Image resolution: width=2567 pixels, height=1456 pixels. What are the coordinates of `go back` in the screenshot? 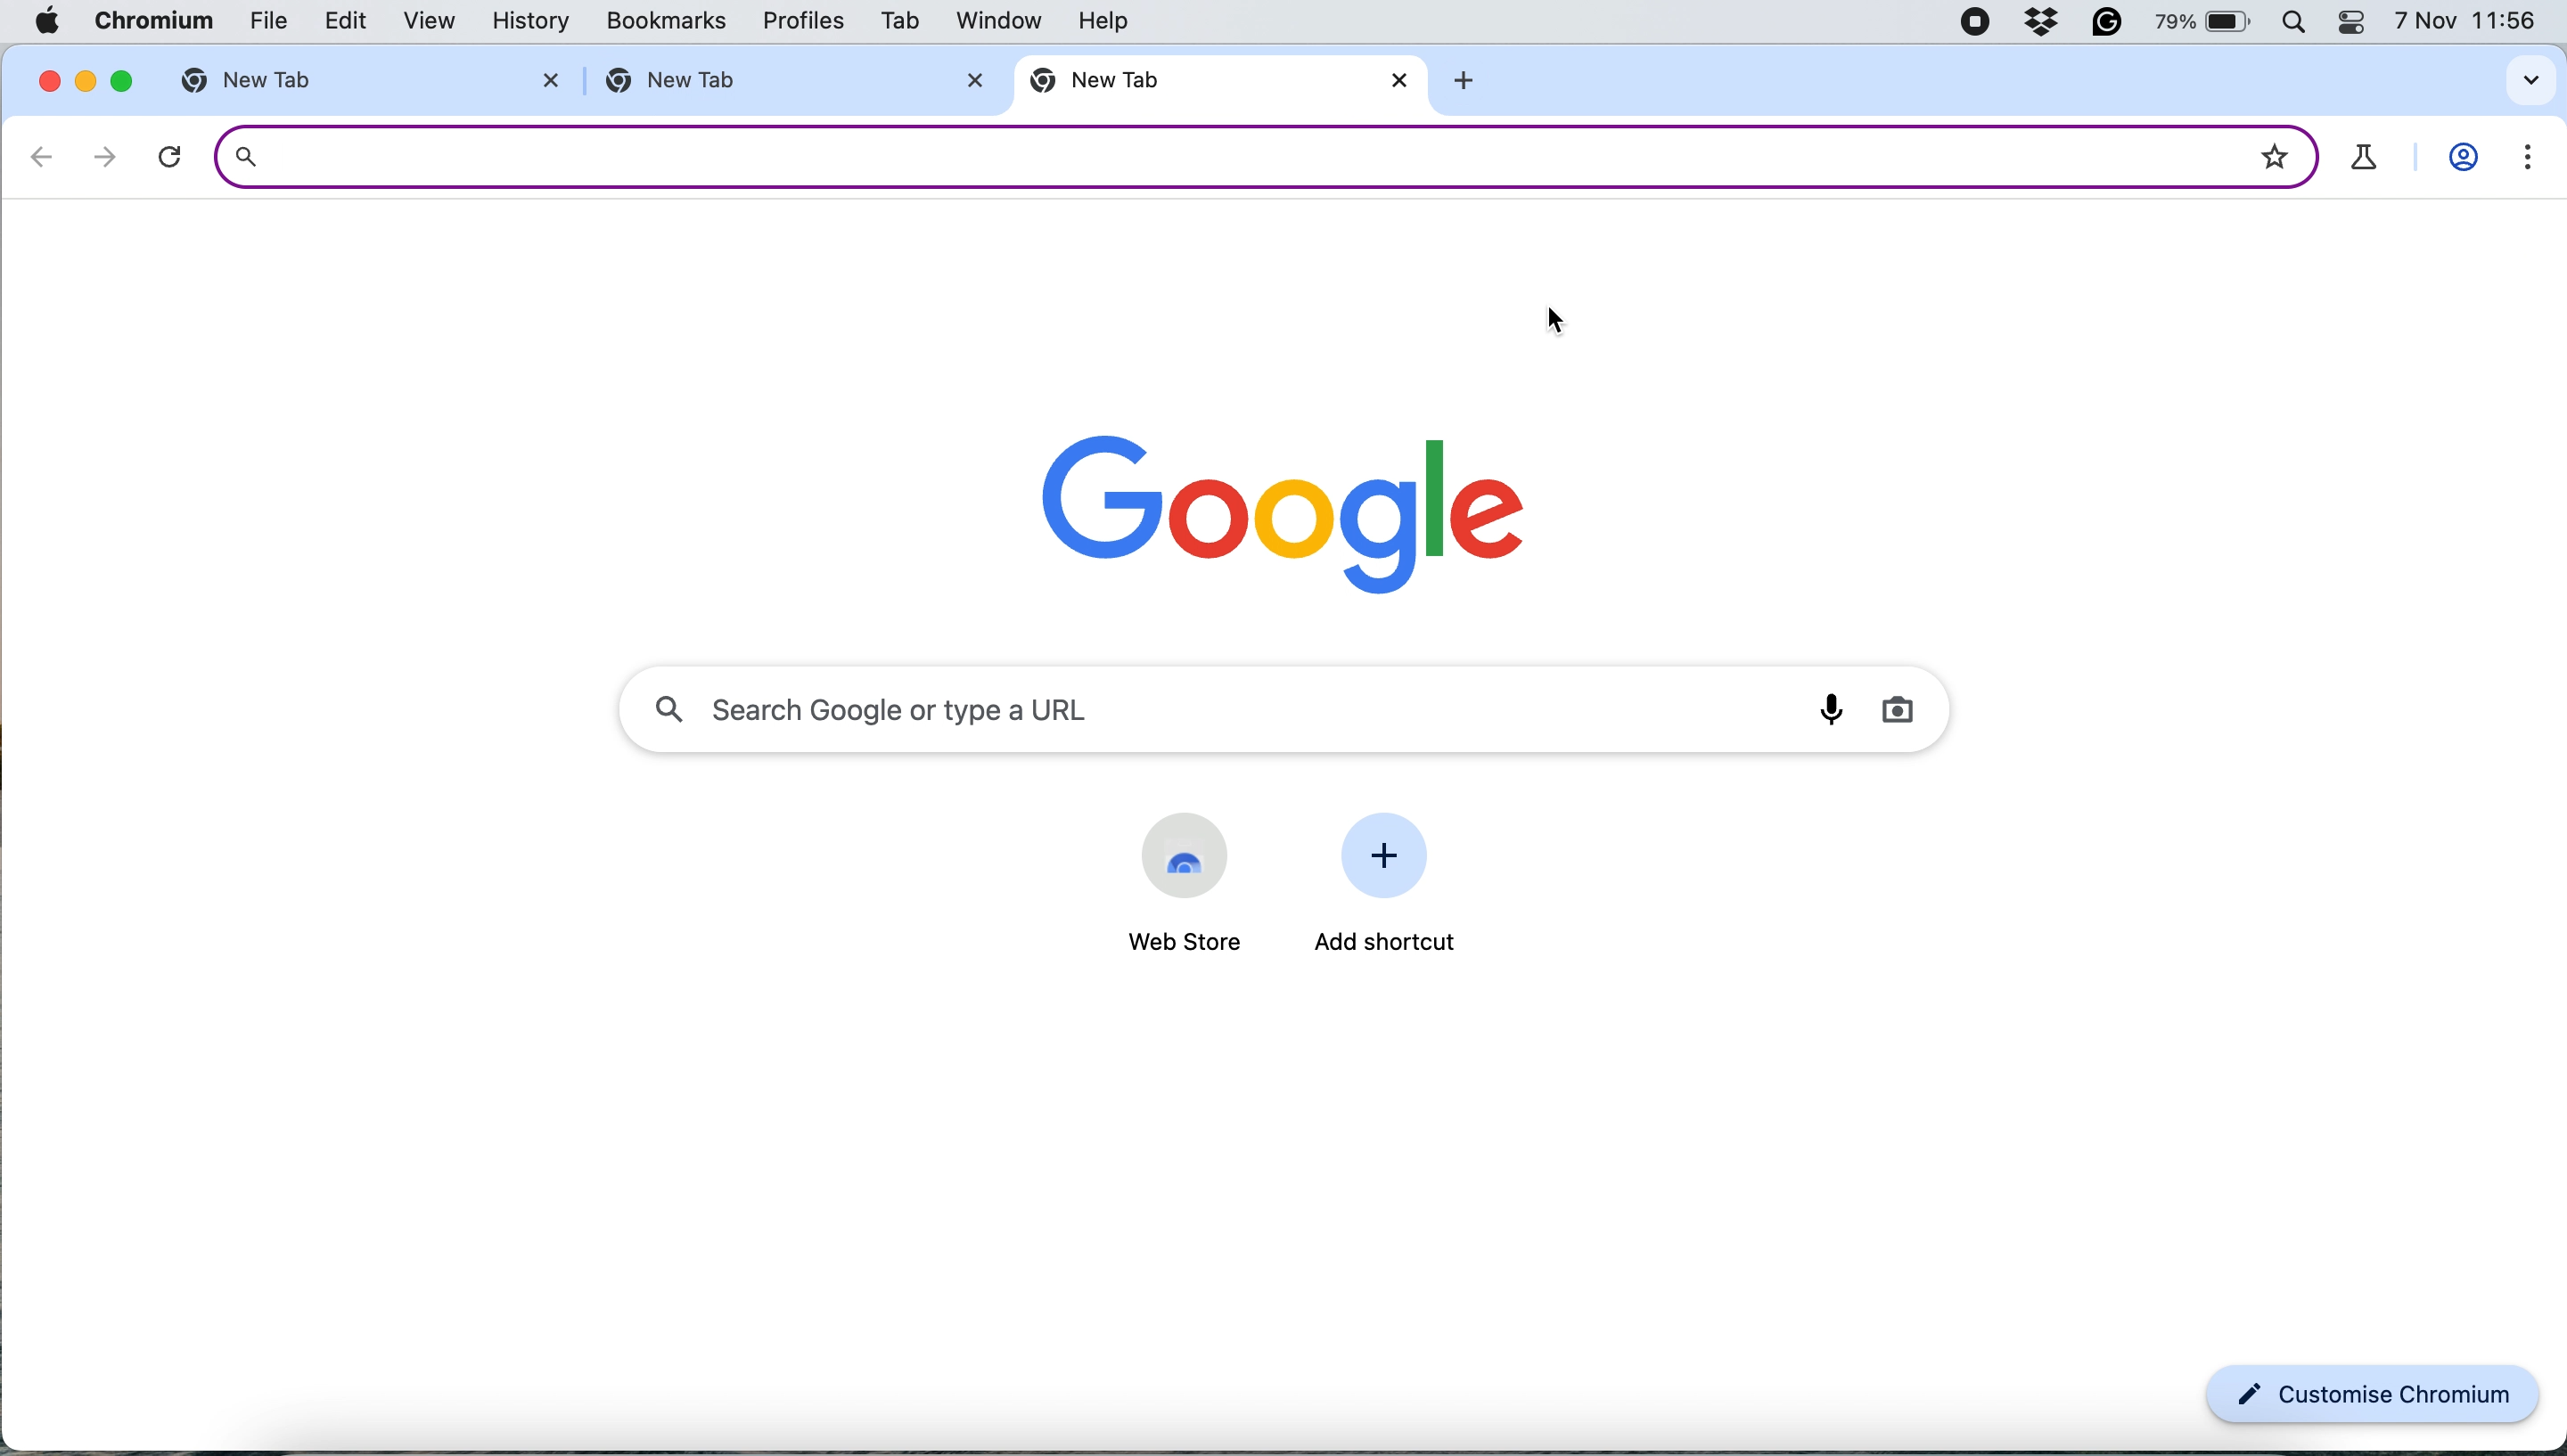 It's located at (43, 156).